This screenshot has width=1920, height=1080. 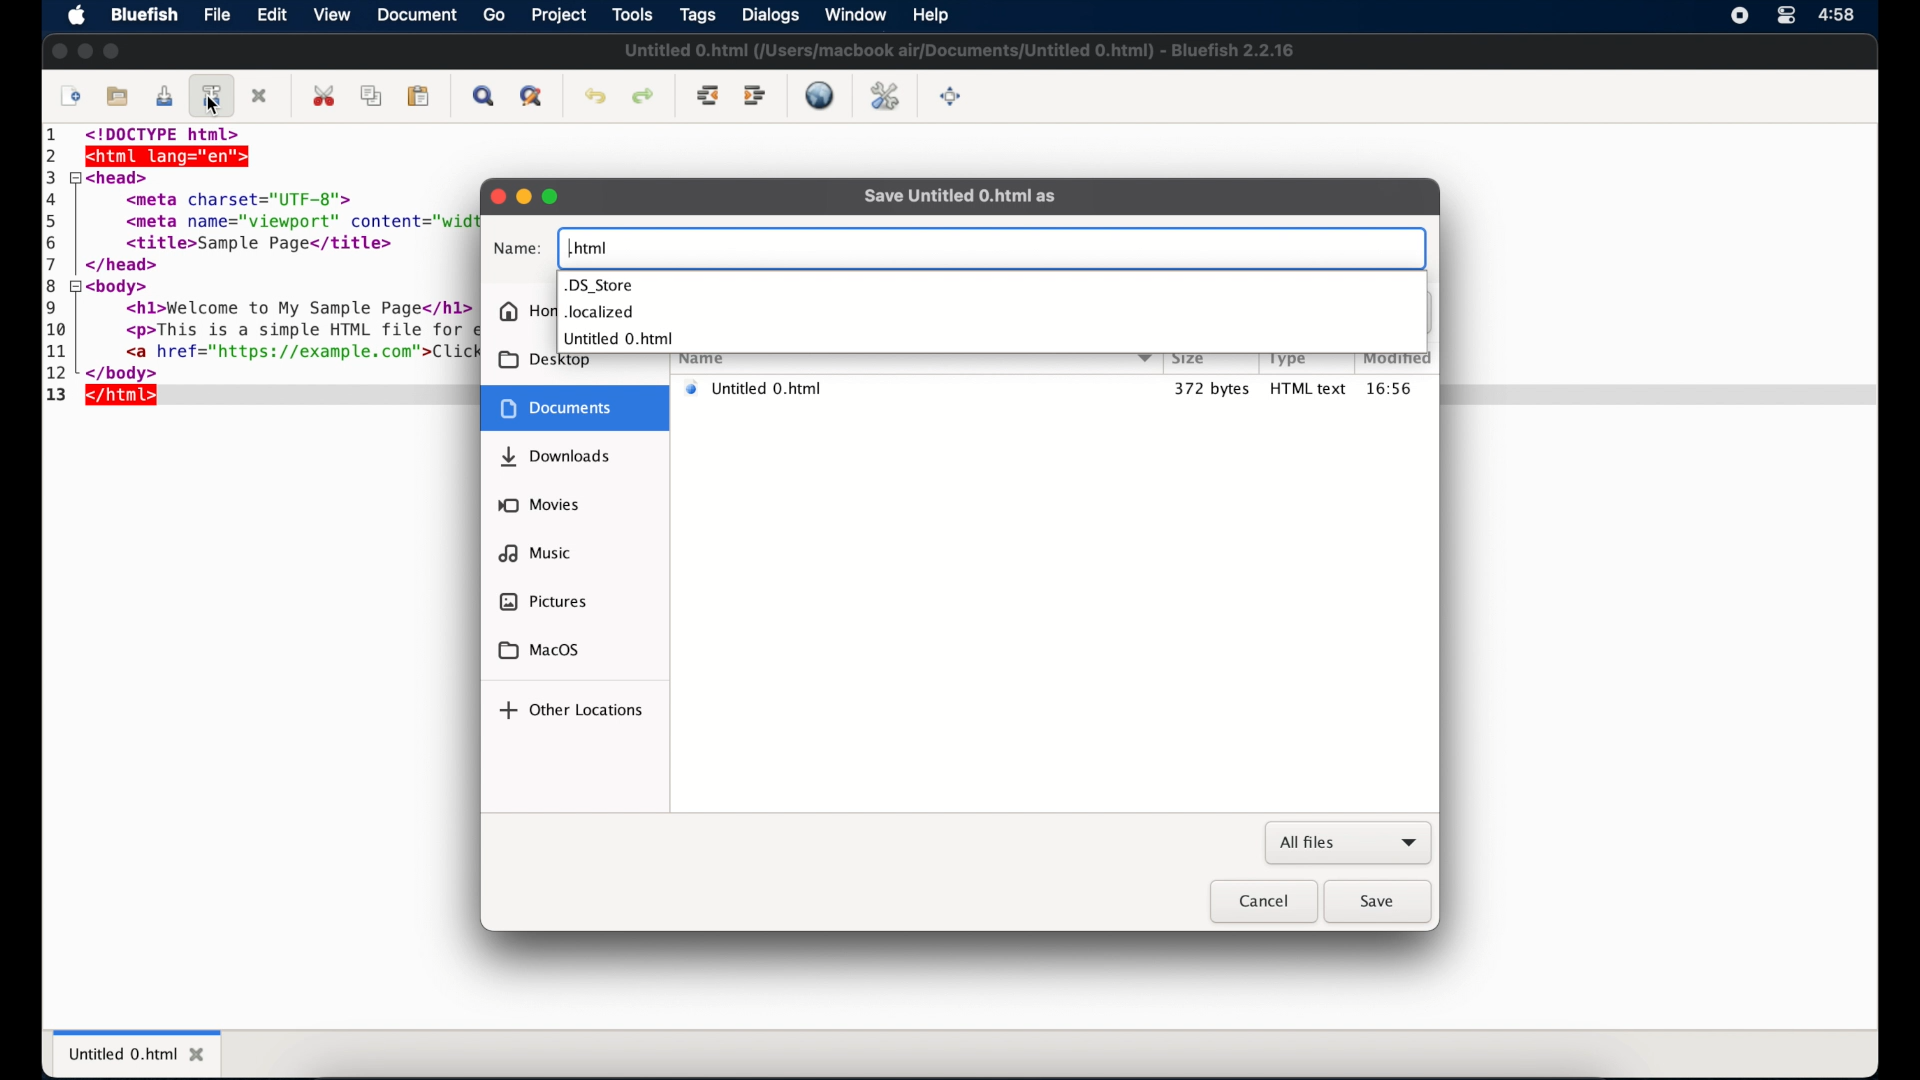 I want to click on 5, so click(x=57, y=219).